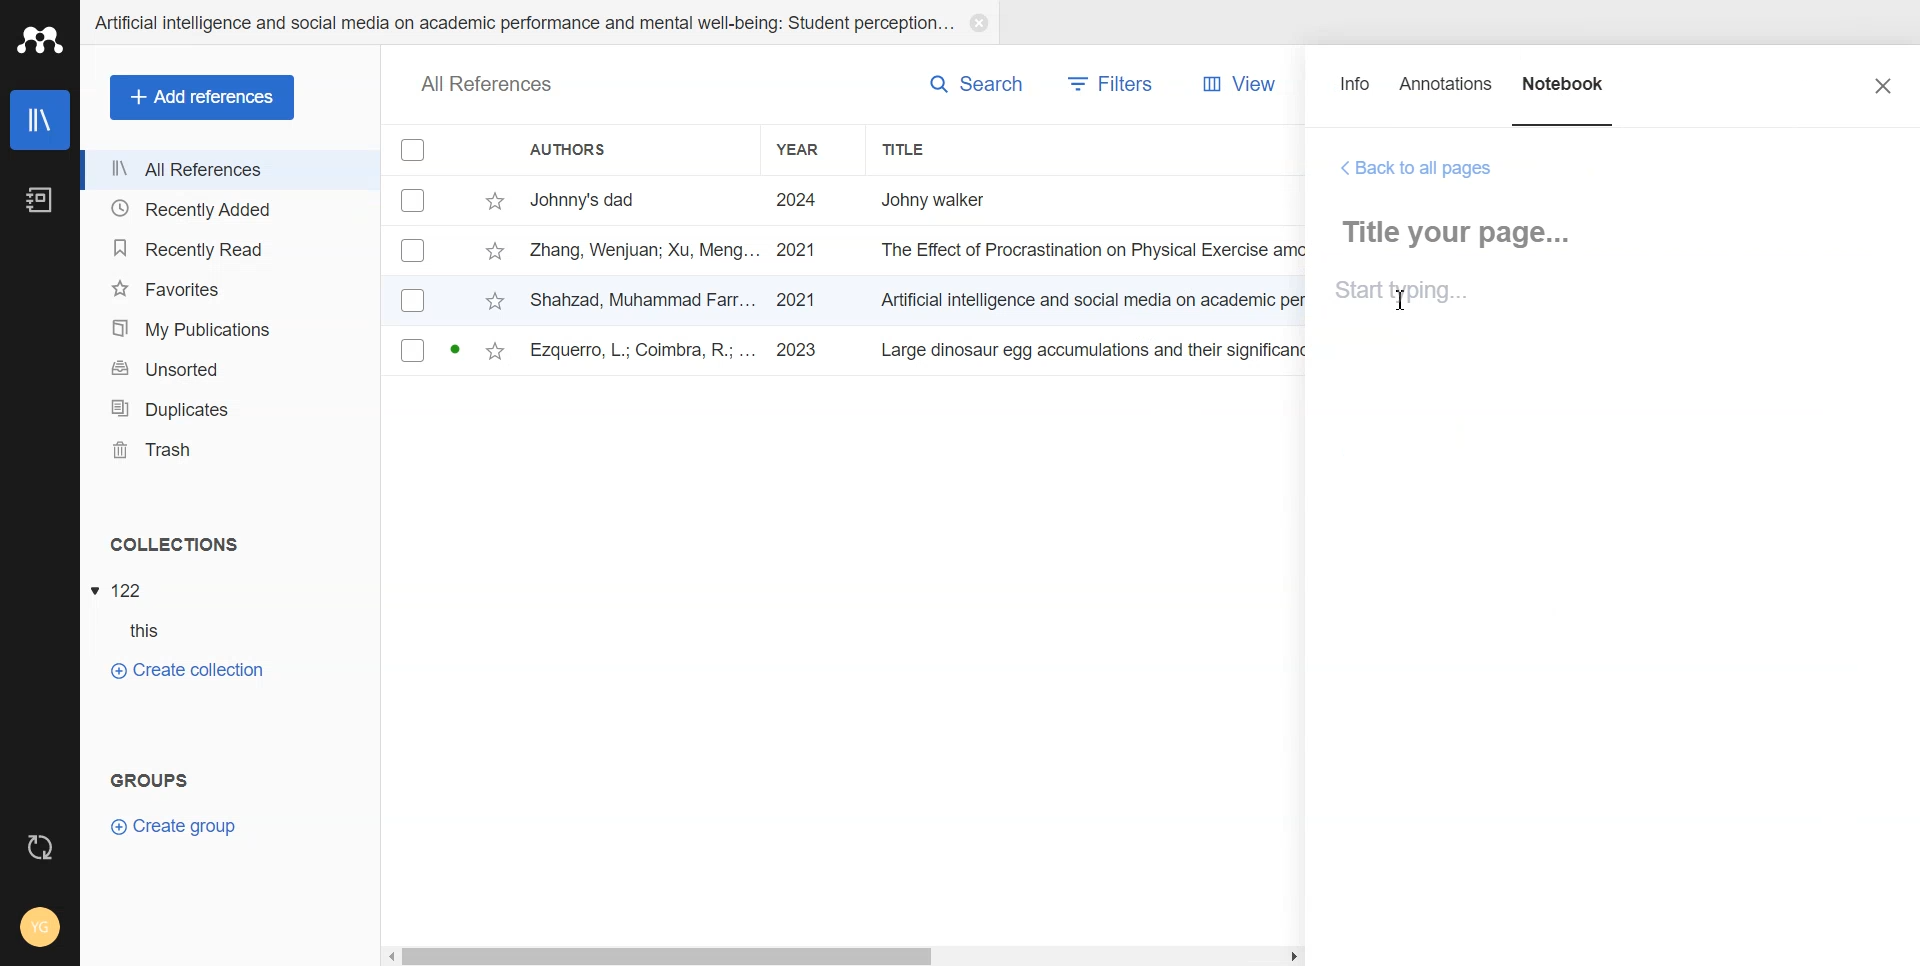  What do you see at coordinates (186, 669) in the screenshot?
I see `Create Collection` at bounding box center [186, 669].